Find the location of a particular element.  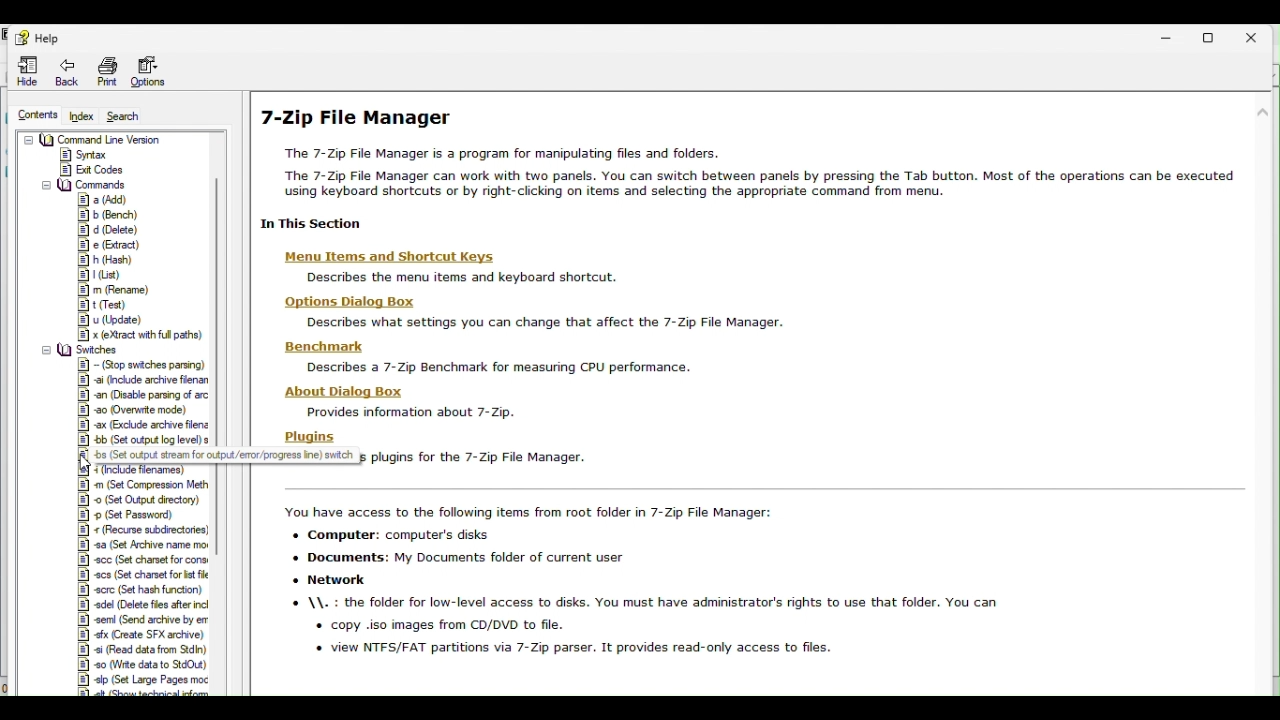

You have access to the following items from root folder in 7-Zip File Manager:
+ Computer: computer's disks
+ Documents: My Documents folder of current user
«+ Network
© \\. : the folder for low-level access to disks. You must have administrator's rights to use that folder. You can
« copy .iso images from CD/DVD to file.
« view NTFS/FAT partitions via 7-Zip parser. It provides read-only access to files. is located at coordinates (642, 580).